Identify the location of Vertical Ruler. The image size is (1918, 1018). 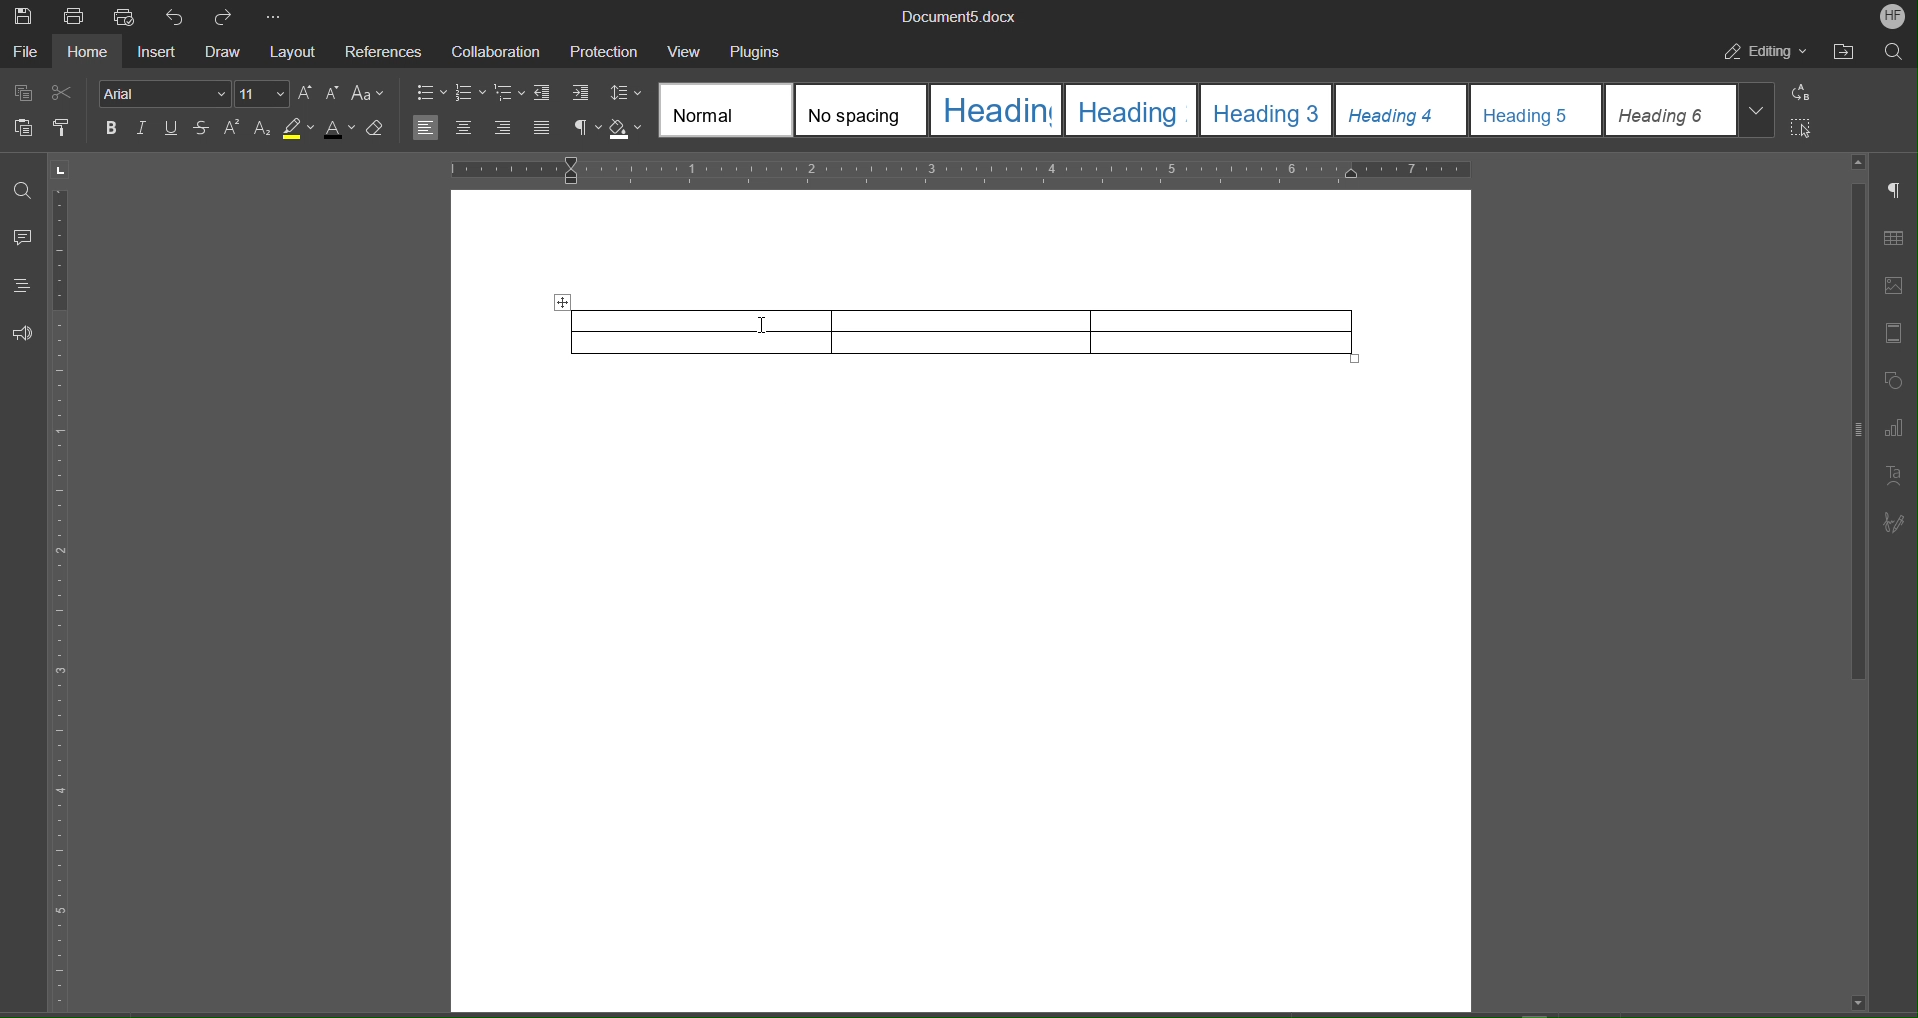
(63, 598).